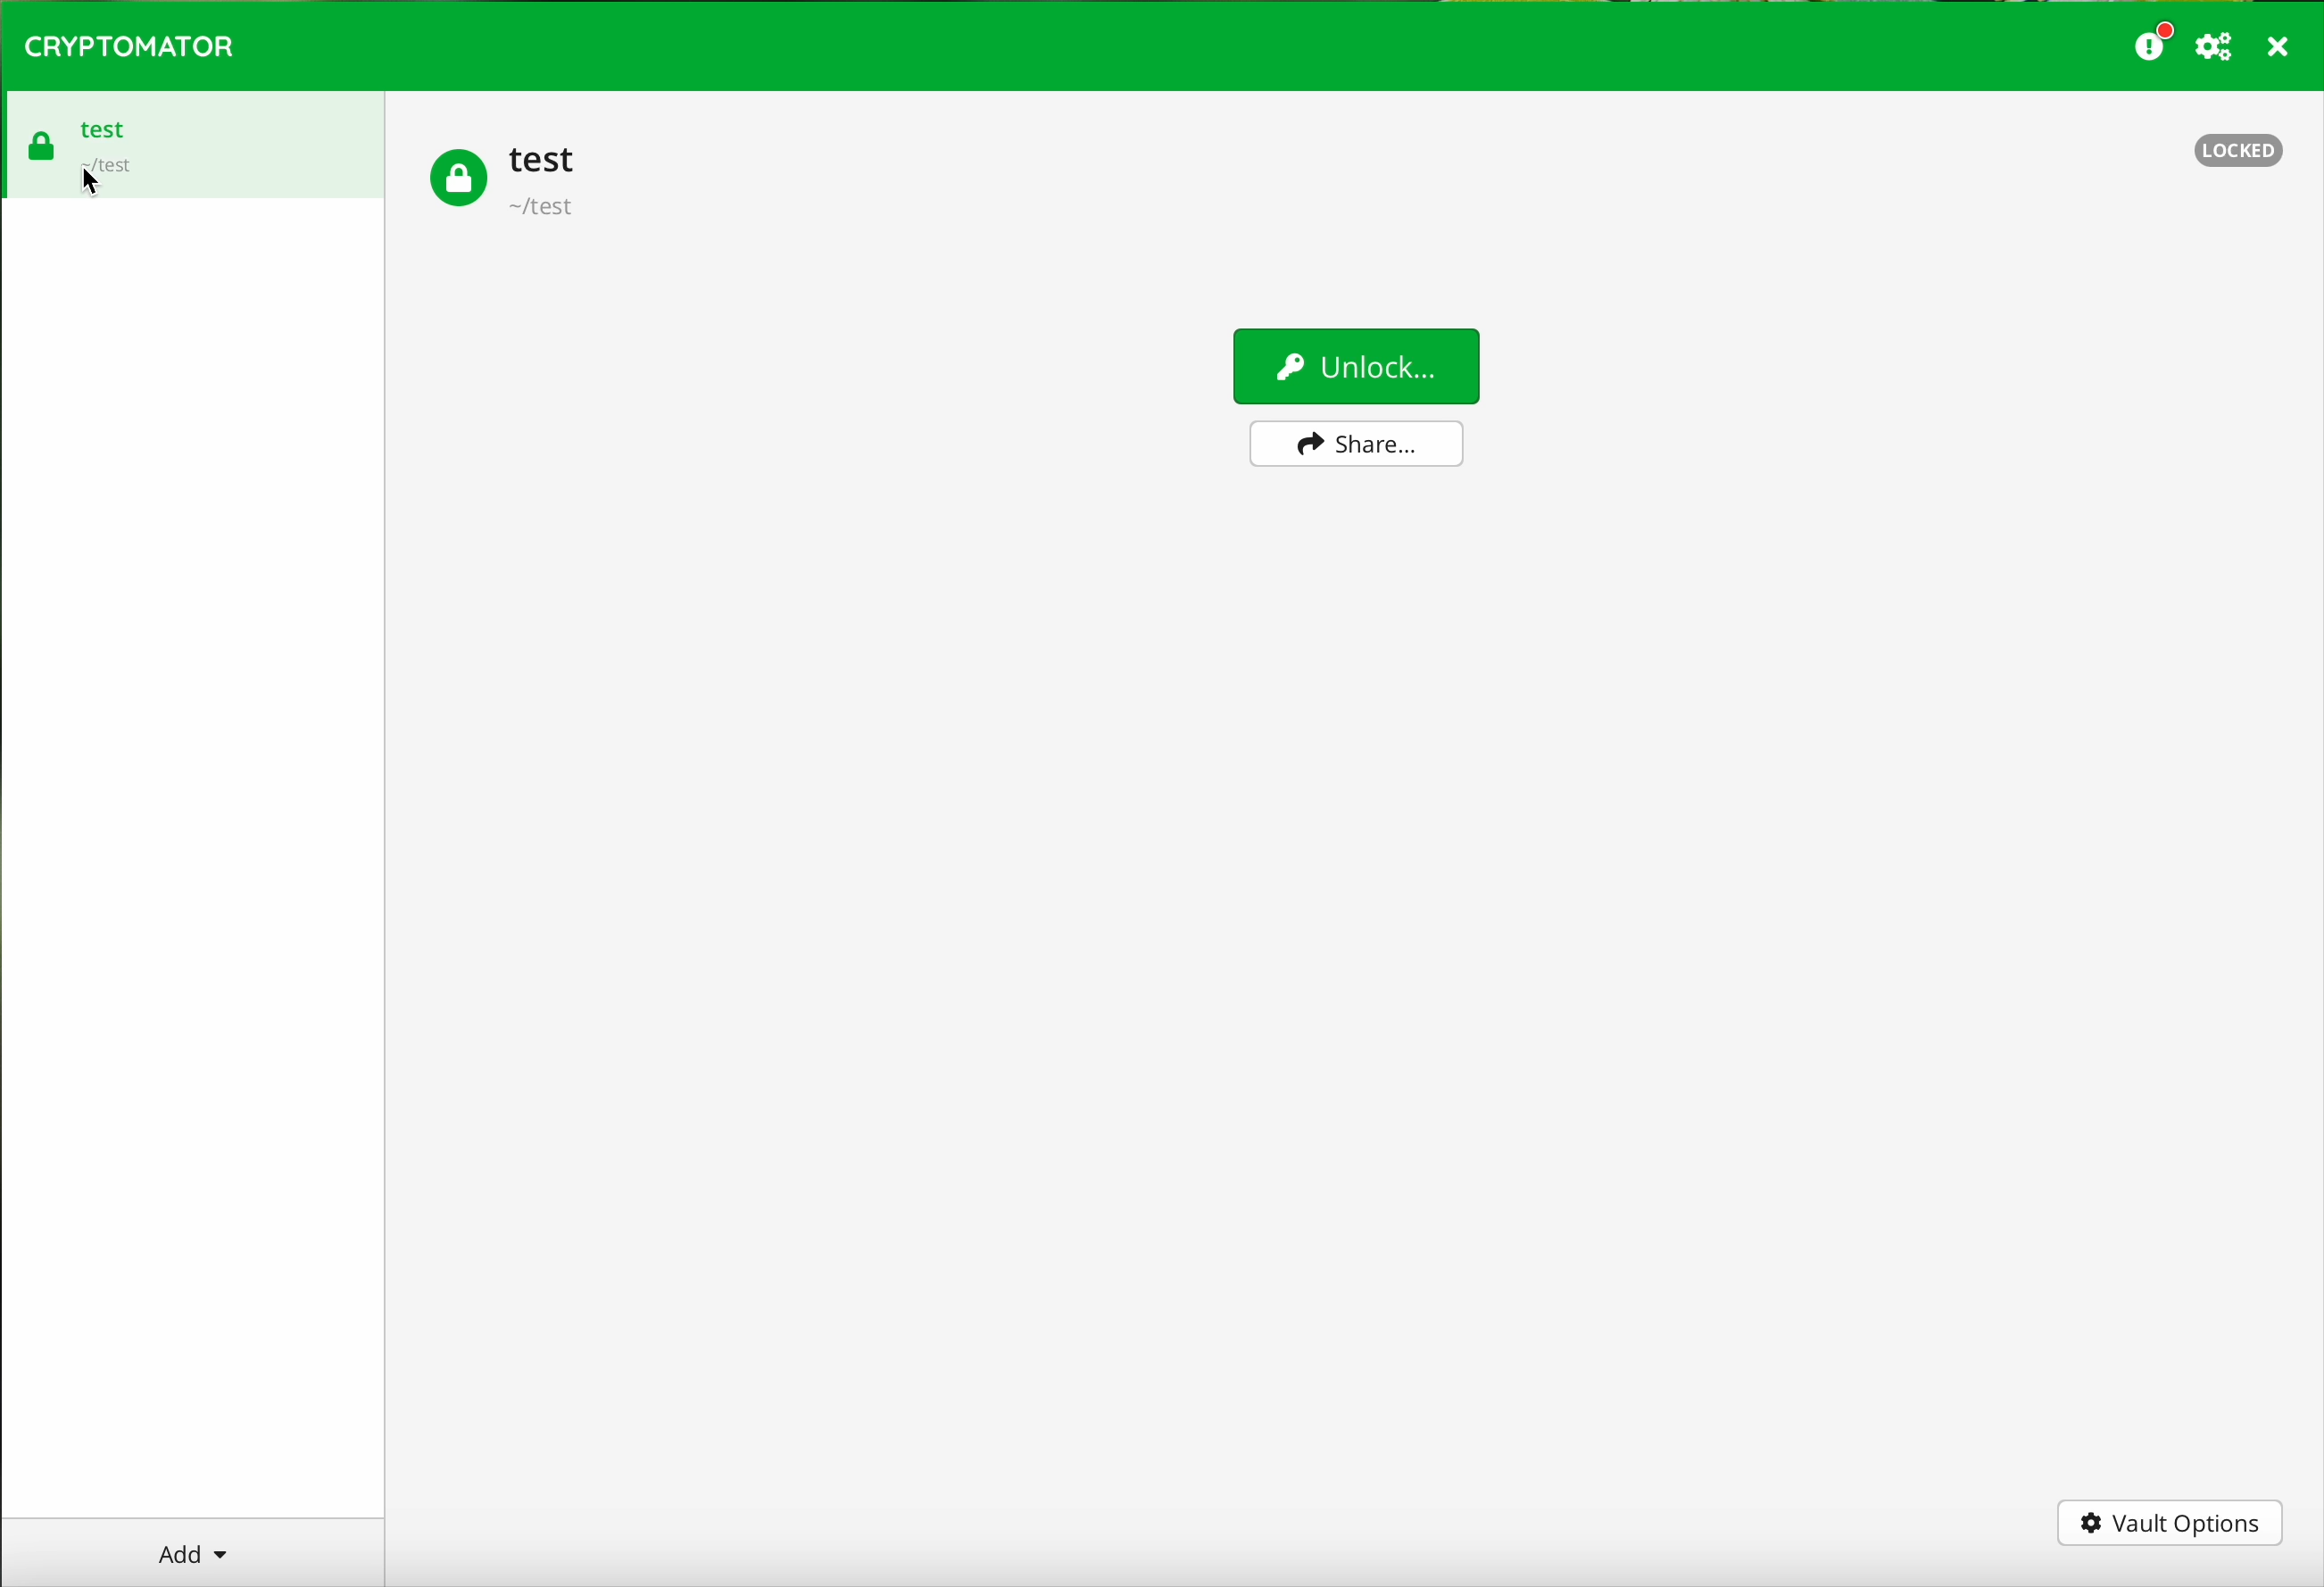 This screenshot has height=1587, width=2324. I want to click on vault options, so click(2171, 1527).